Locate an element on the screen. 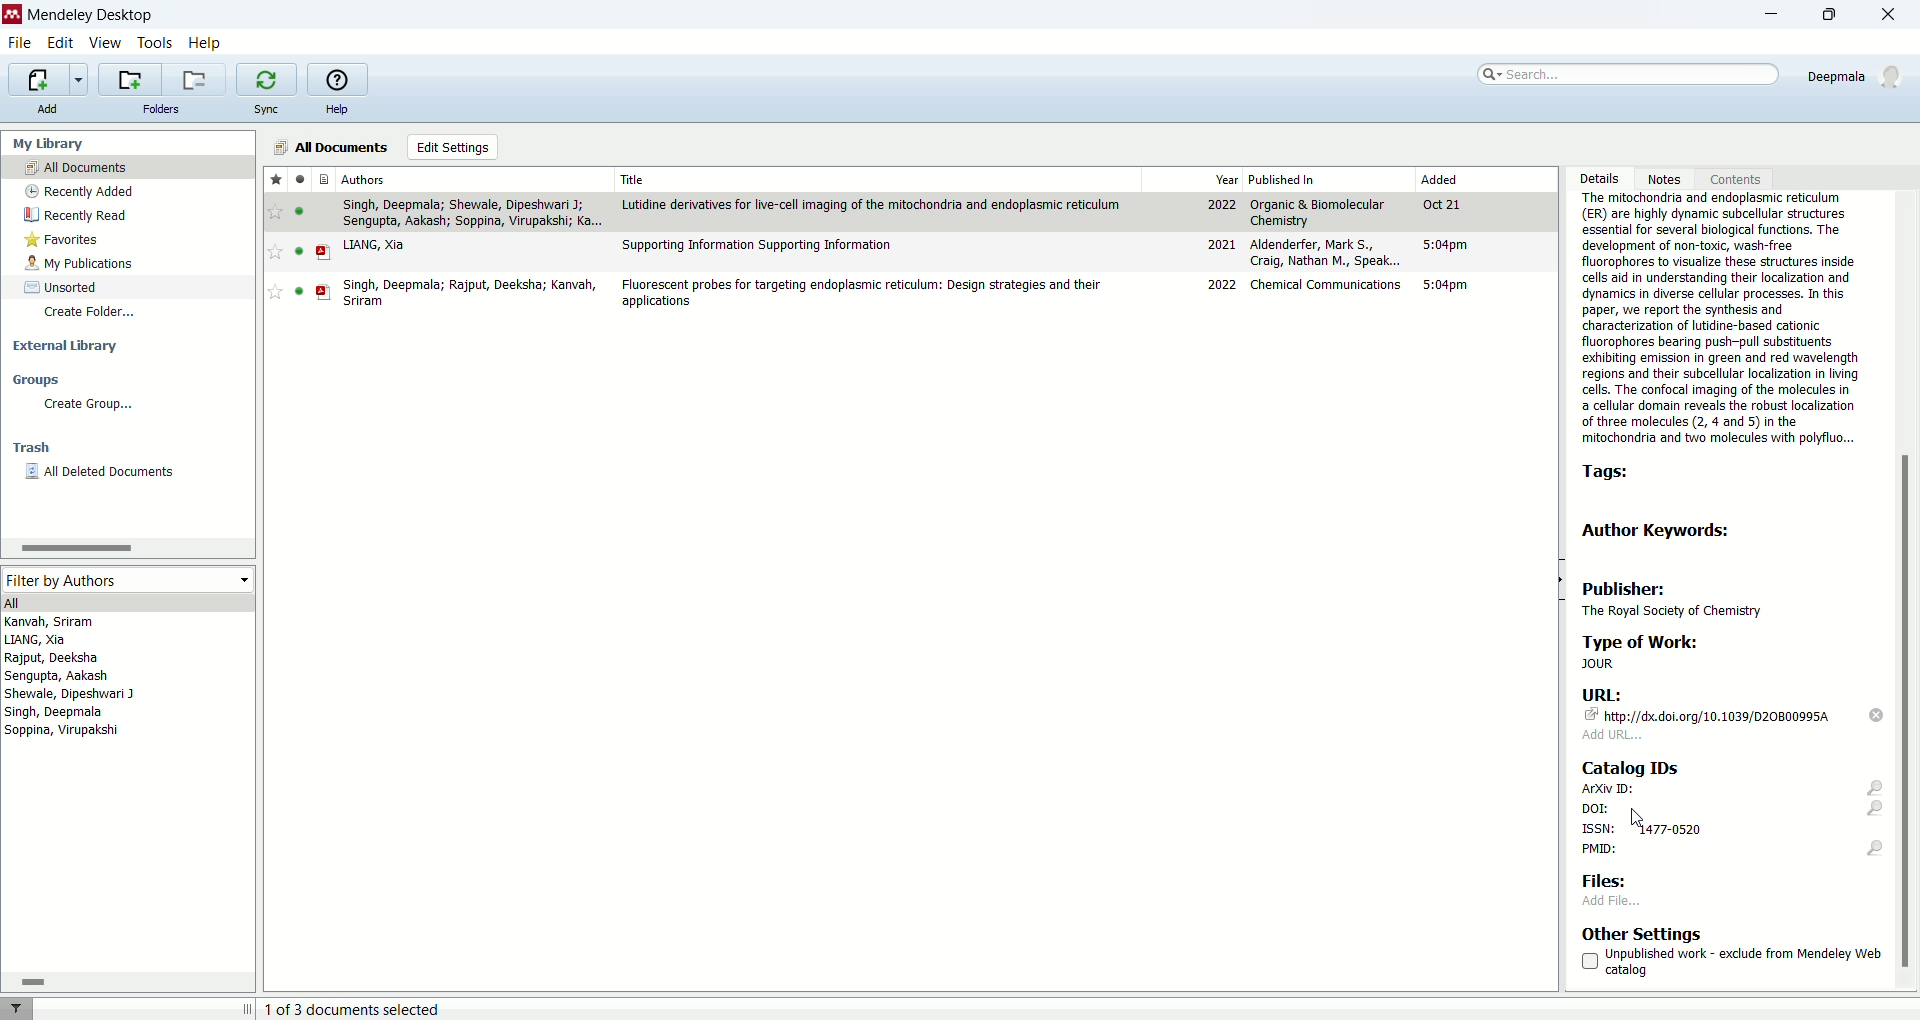  other settings is located at coordinates (1643, 933).